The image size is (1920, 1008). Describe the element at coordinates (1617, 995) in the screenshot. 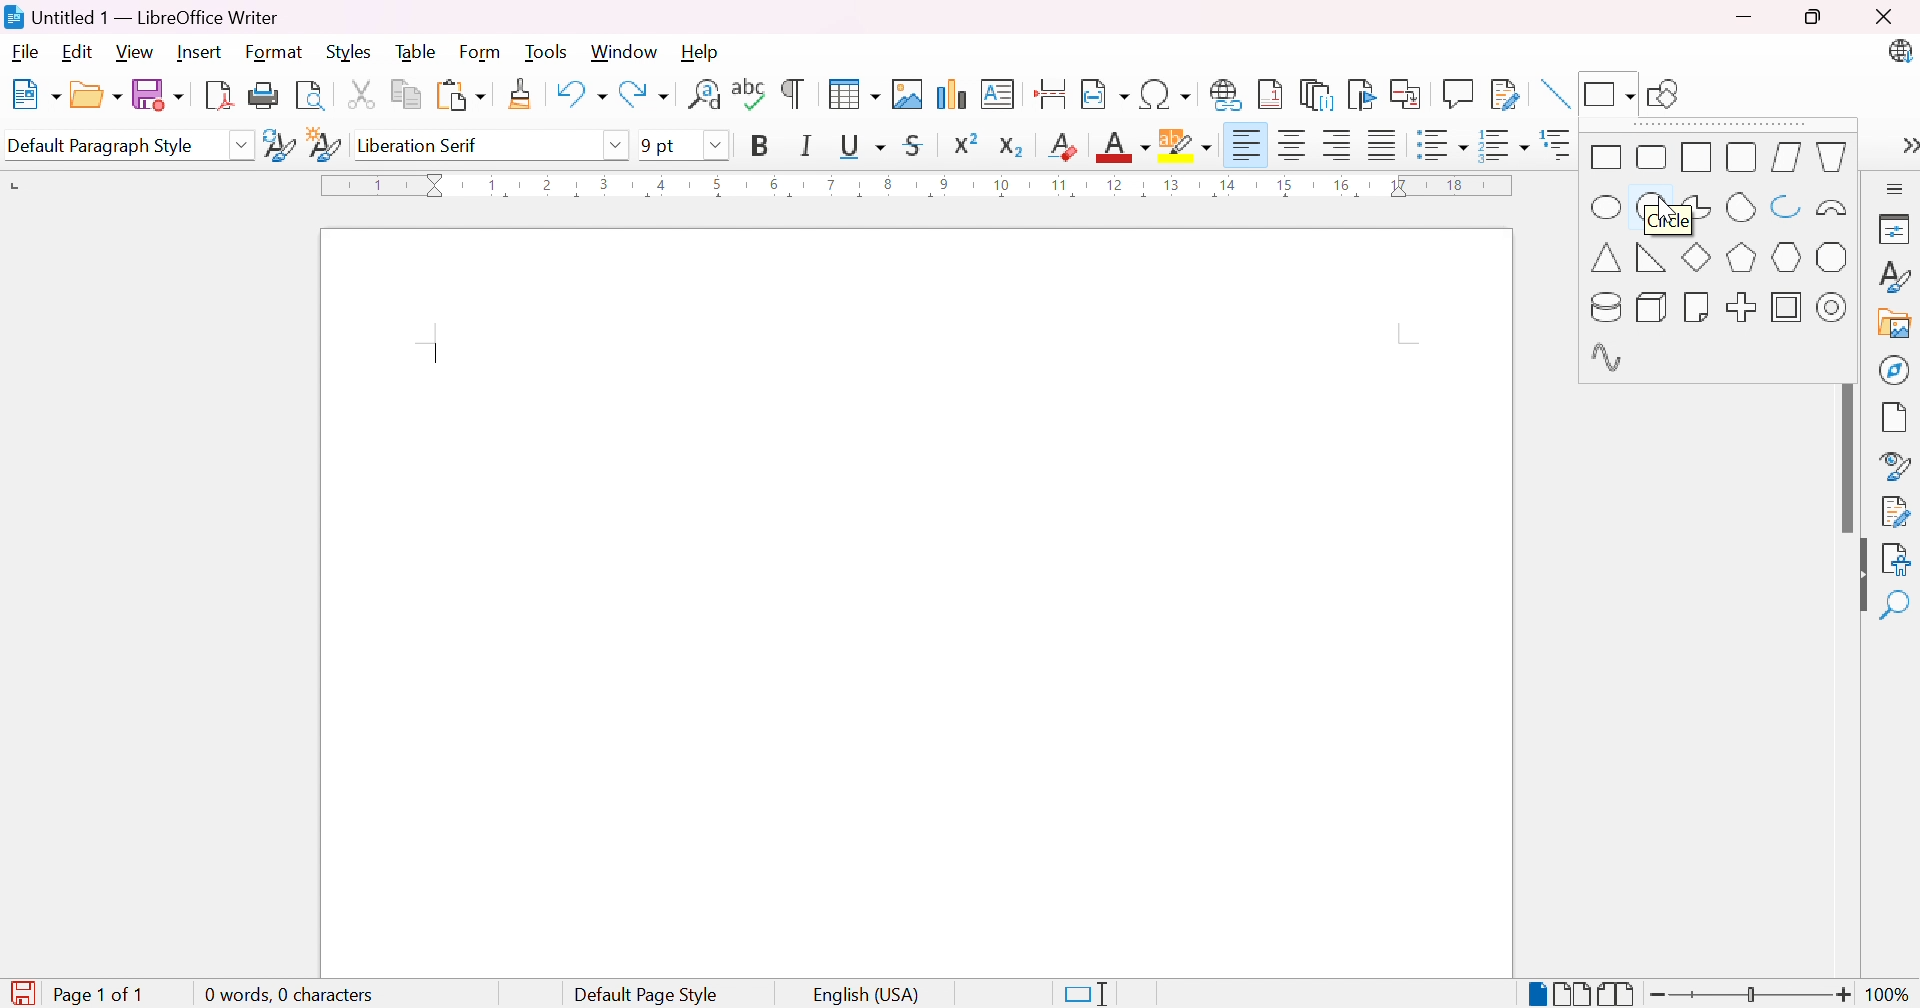

I see `Book view` at that location.